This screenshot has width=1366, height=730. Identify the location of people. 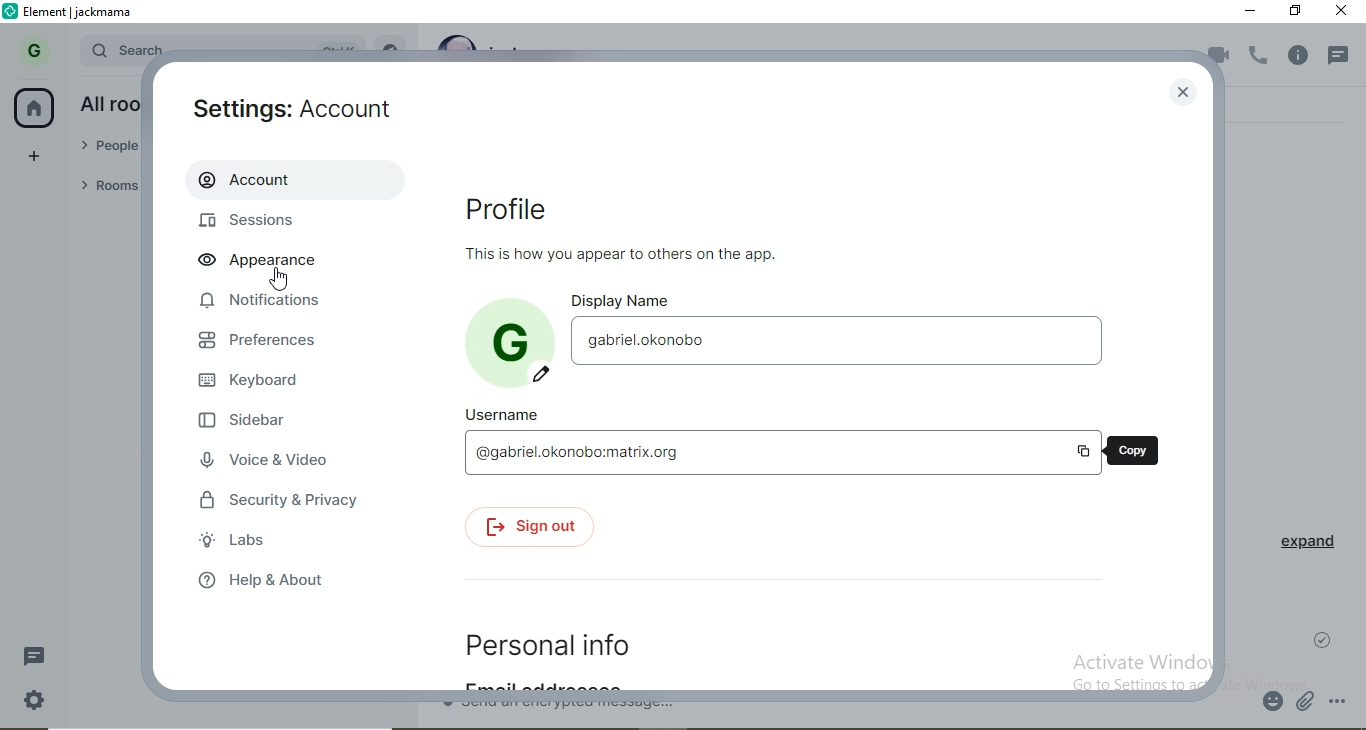
(109, 148).